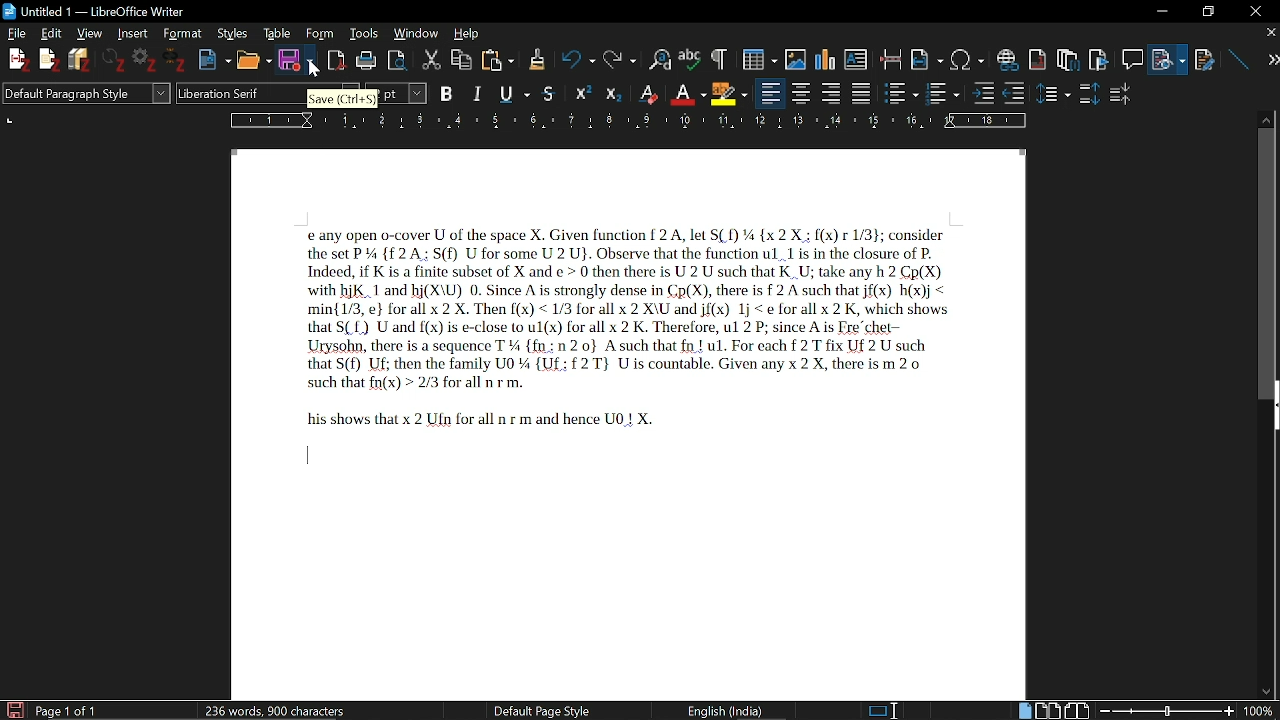 This screenshot has width=1280, height=720. What do you see at coordinates (1269, 34) in the screenshot?
I see `close` at bounding box center [1269, 34].